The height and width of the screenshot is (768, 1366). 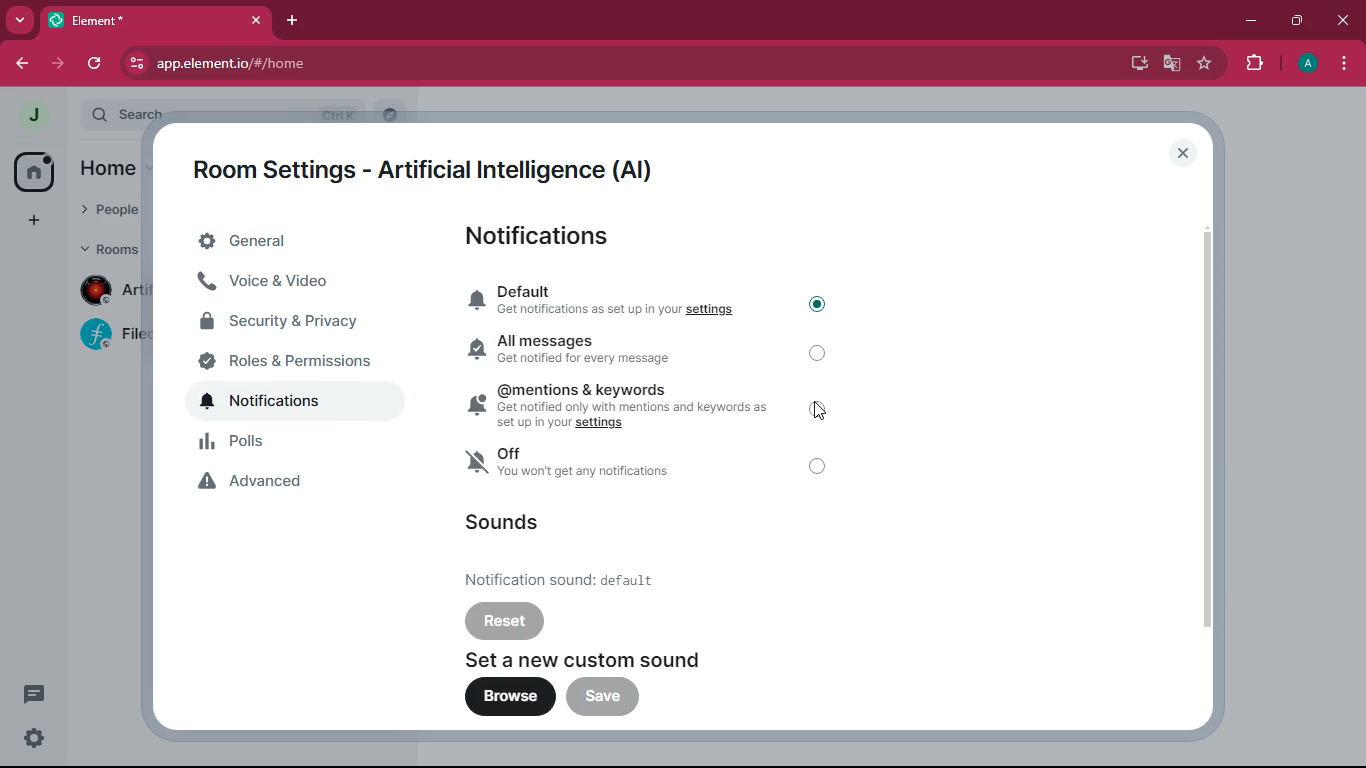 I want to click on home, so click(x=38, y=173).